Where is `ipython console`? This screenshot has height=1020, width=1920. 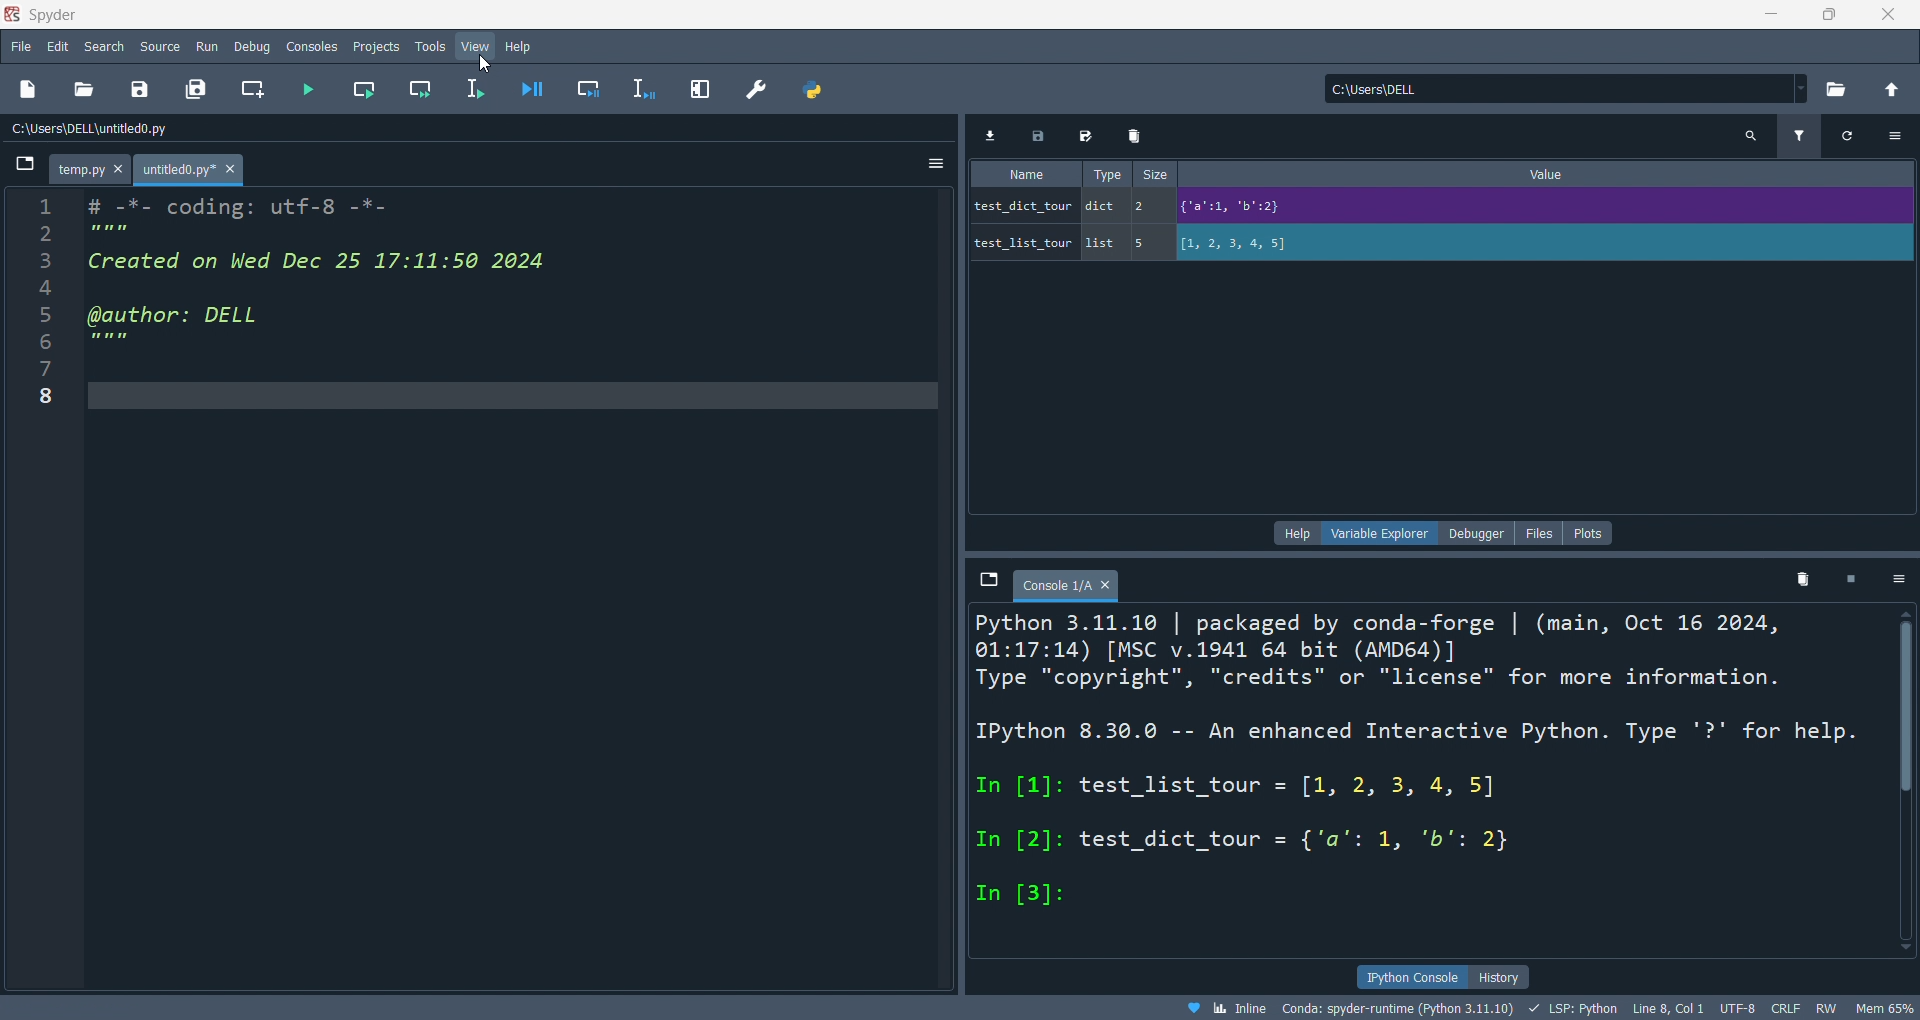 ipython console is located at coordinates (1414, 978).